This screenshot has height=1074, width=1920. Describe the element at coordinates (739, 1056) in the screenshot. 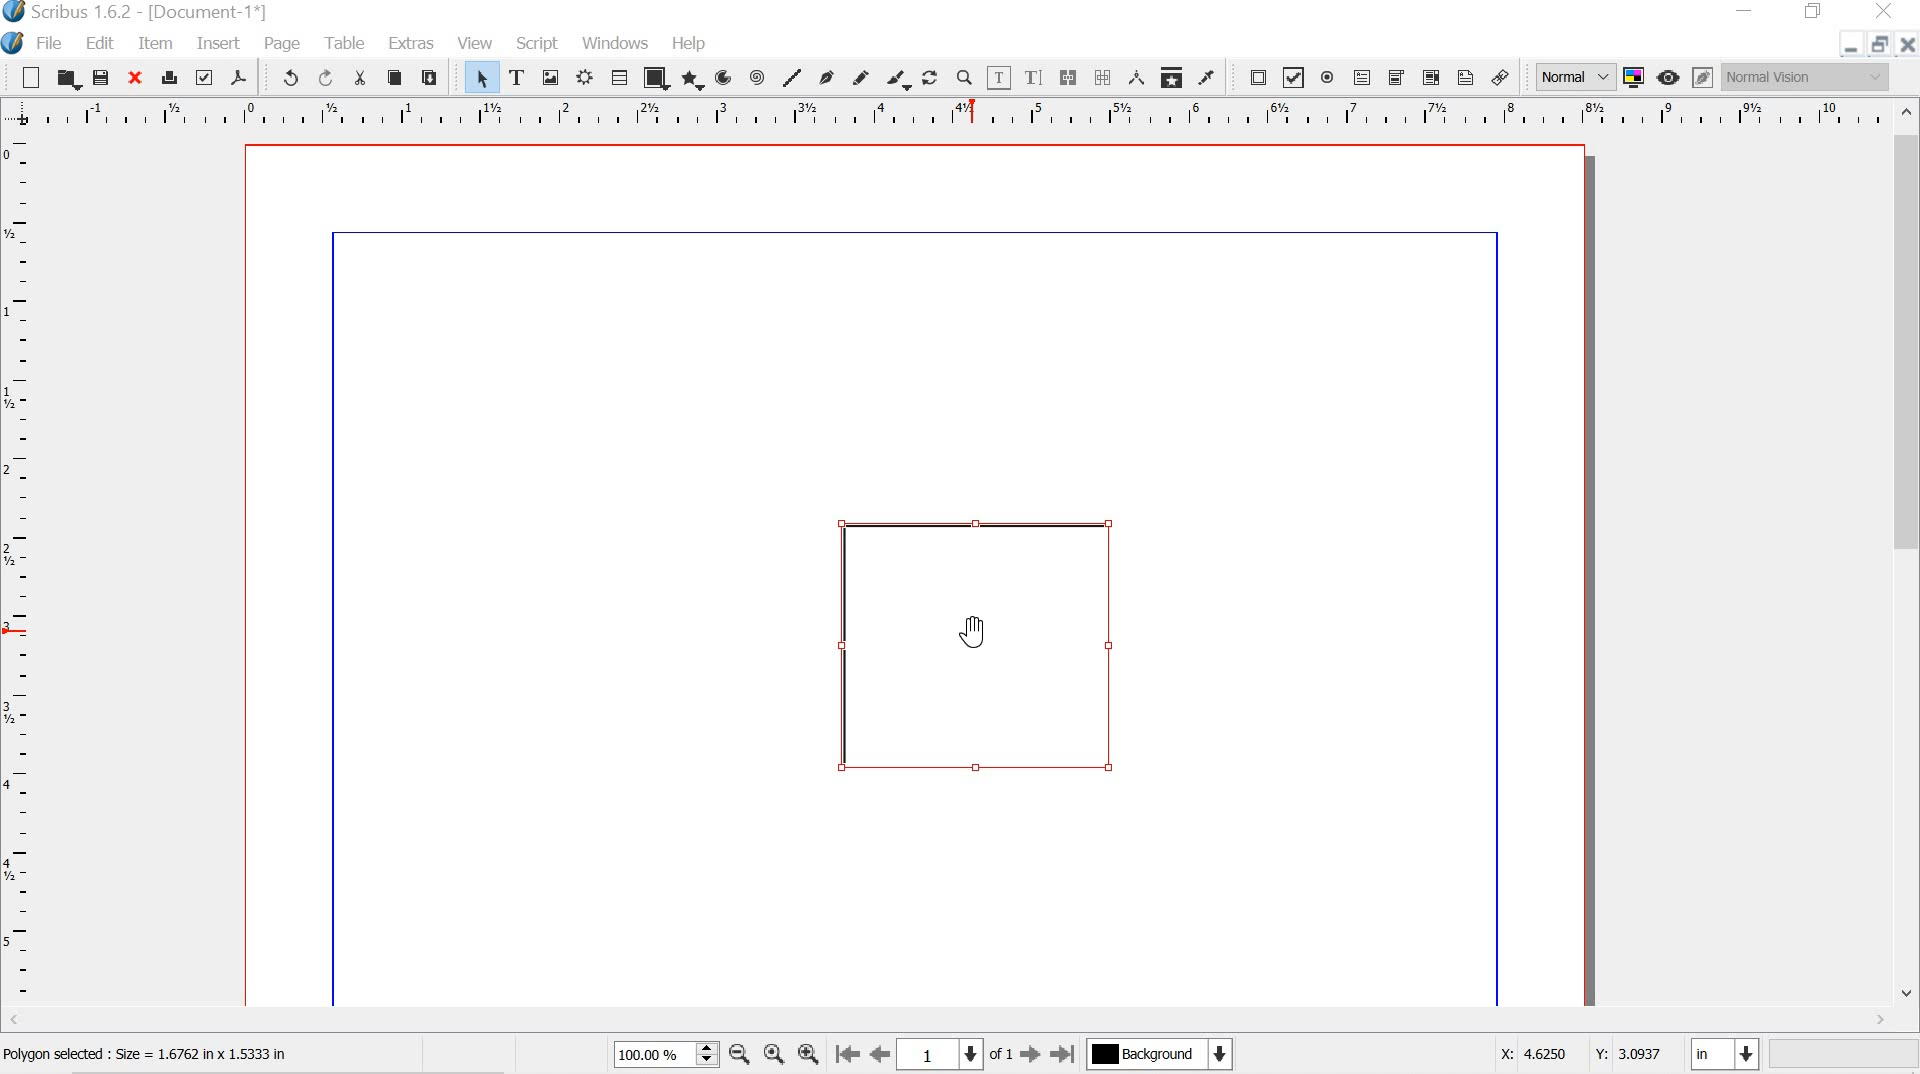

I see `zoom out` at that location.